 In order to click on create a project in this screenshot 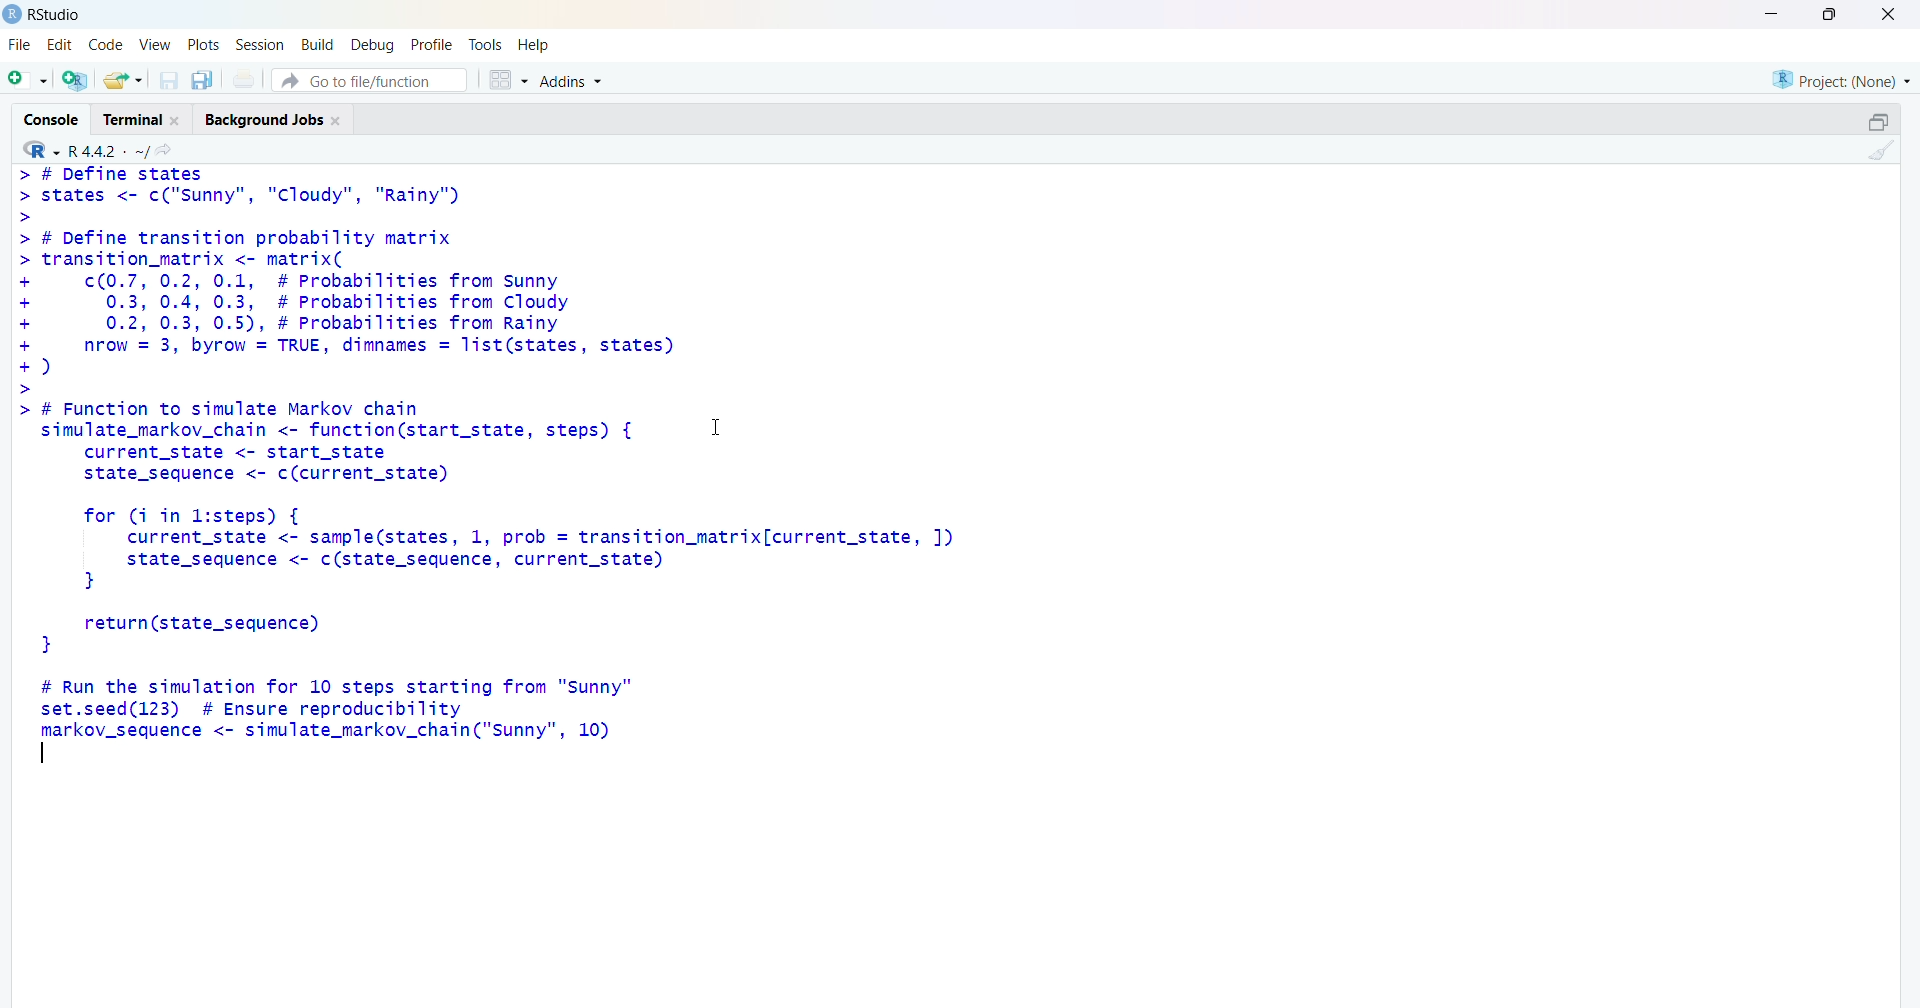, I will do `click(73, 81)`.